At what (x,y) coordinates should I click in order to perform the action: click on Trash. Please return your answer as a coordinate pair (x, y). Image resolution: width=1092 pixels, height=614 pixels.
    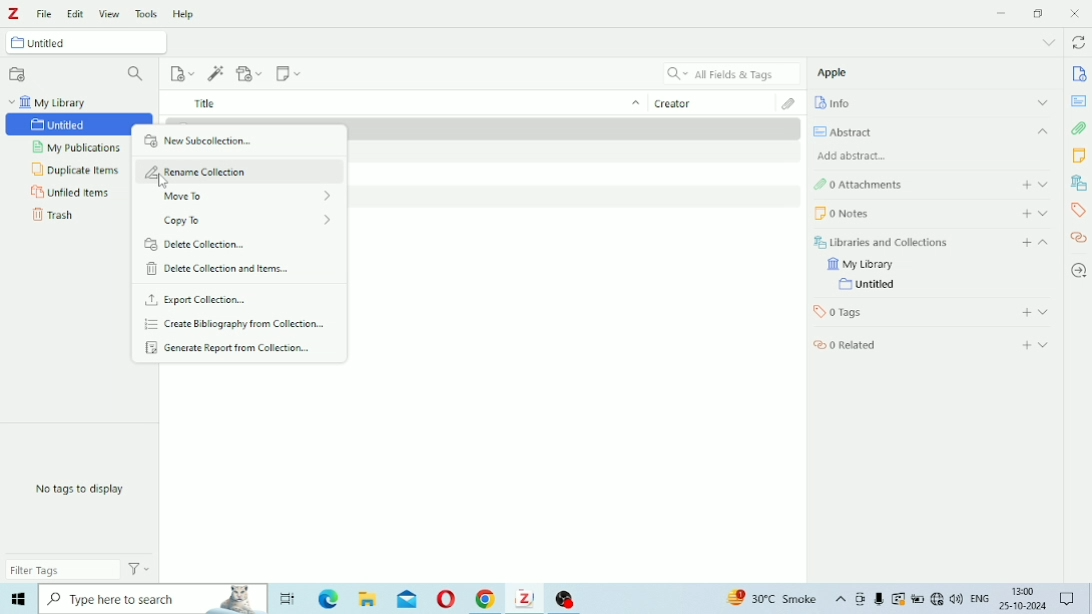
    Looking at the image, I should click on (53, 214).